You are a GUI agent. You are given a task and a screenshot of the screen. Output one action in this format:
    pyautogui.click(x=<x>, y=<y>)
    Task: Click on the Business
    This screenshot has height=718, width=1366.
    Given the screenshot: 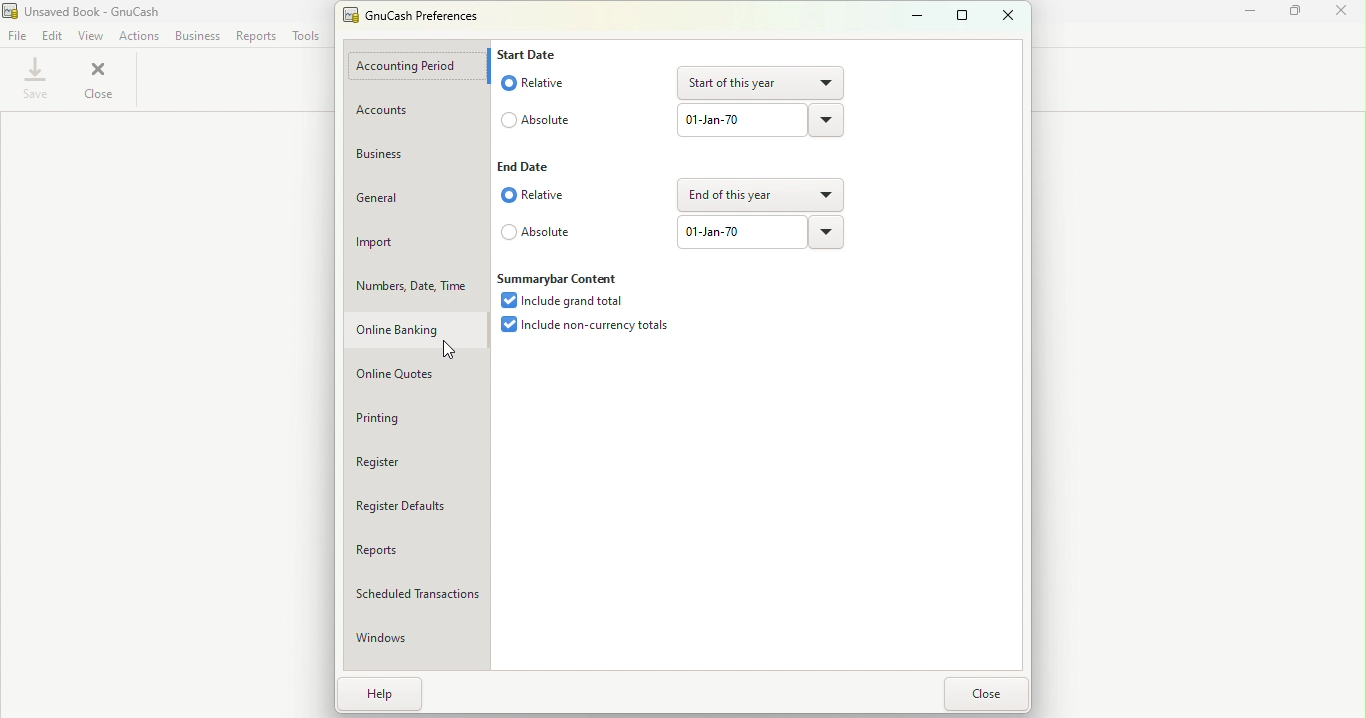 What is the action you would take?
    pyautogui.click(x=198, y=37)
    